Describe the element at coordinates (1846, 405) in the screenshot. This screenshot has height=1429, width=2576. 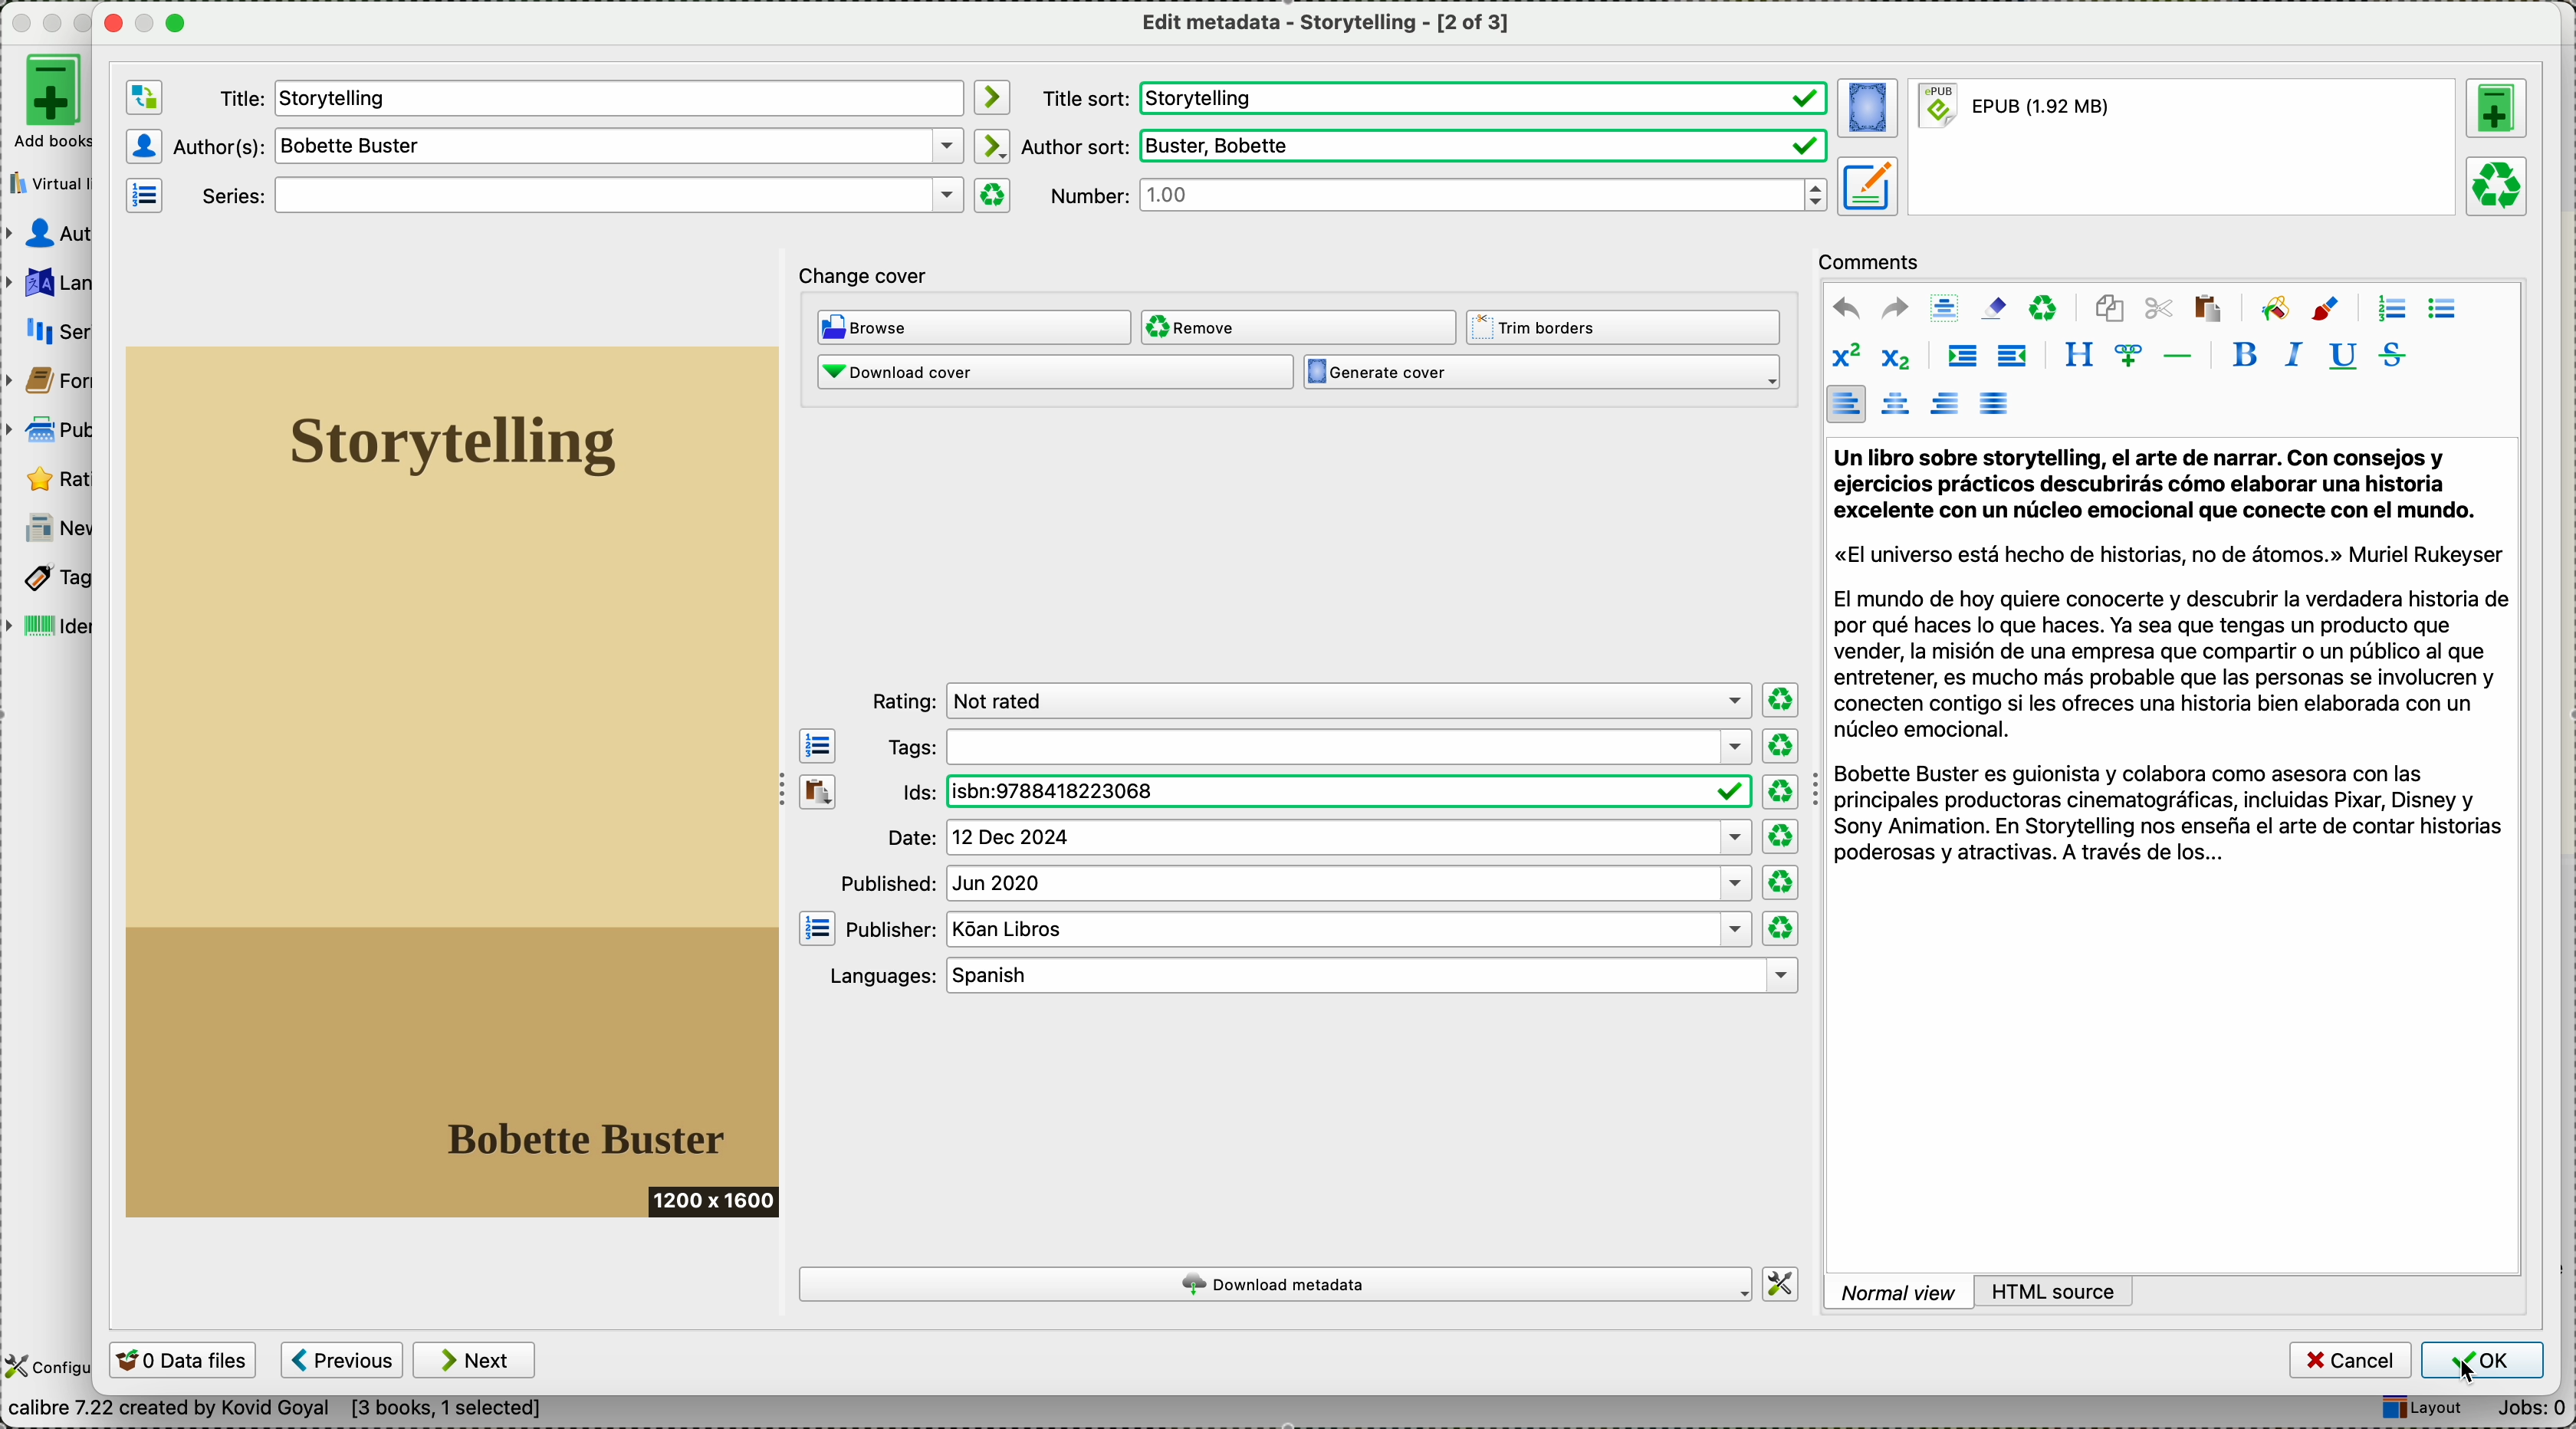
I see `align left` at that location.